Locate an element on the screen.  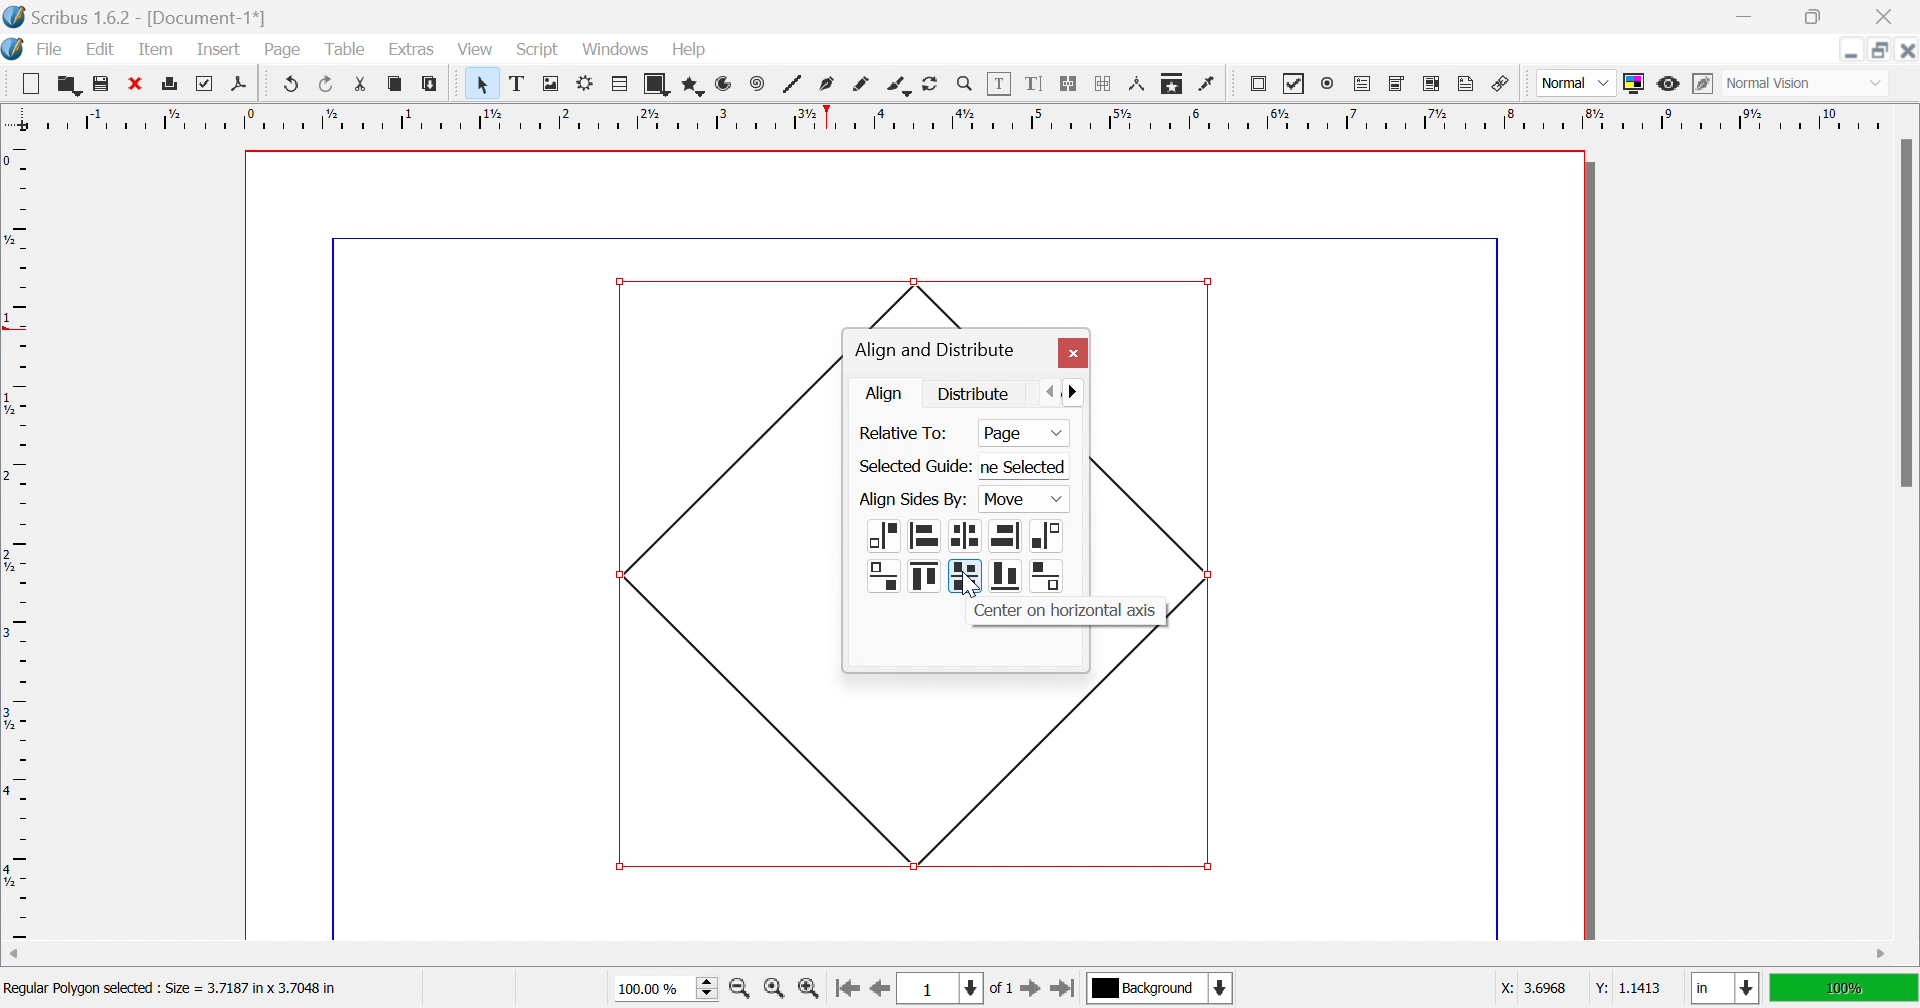
Save as PDF is located at coordinates (244, 85).